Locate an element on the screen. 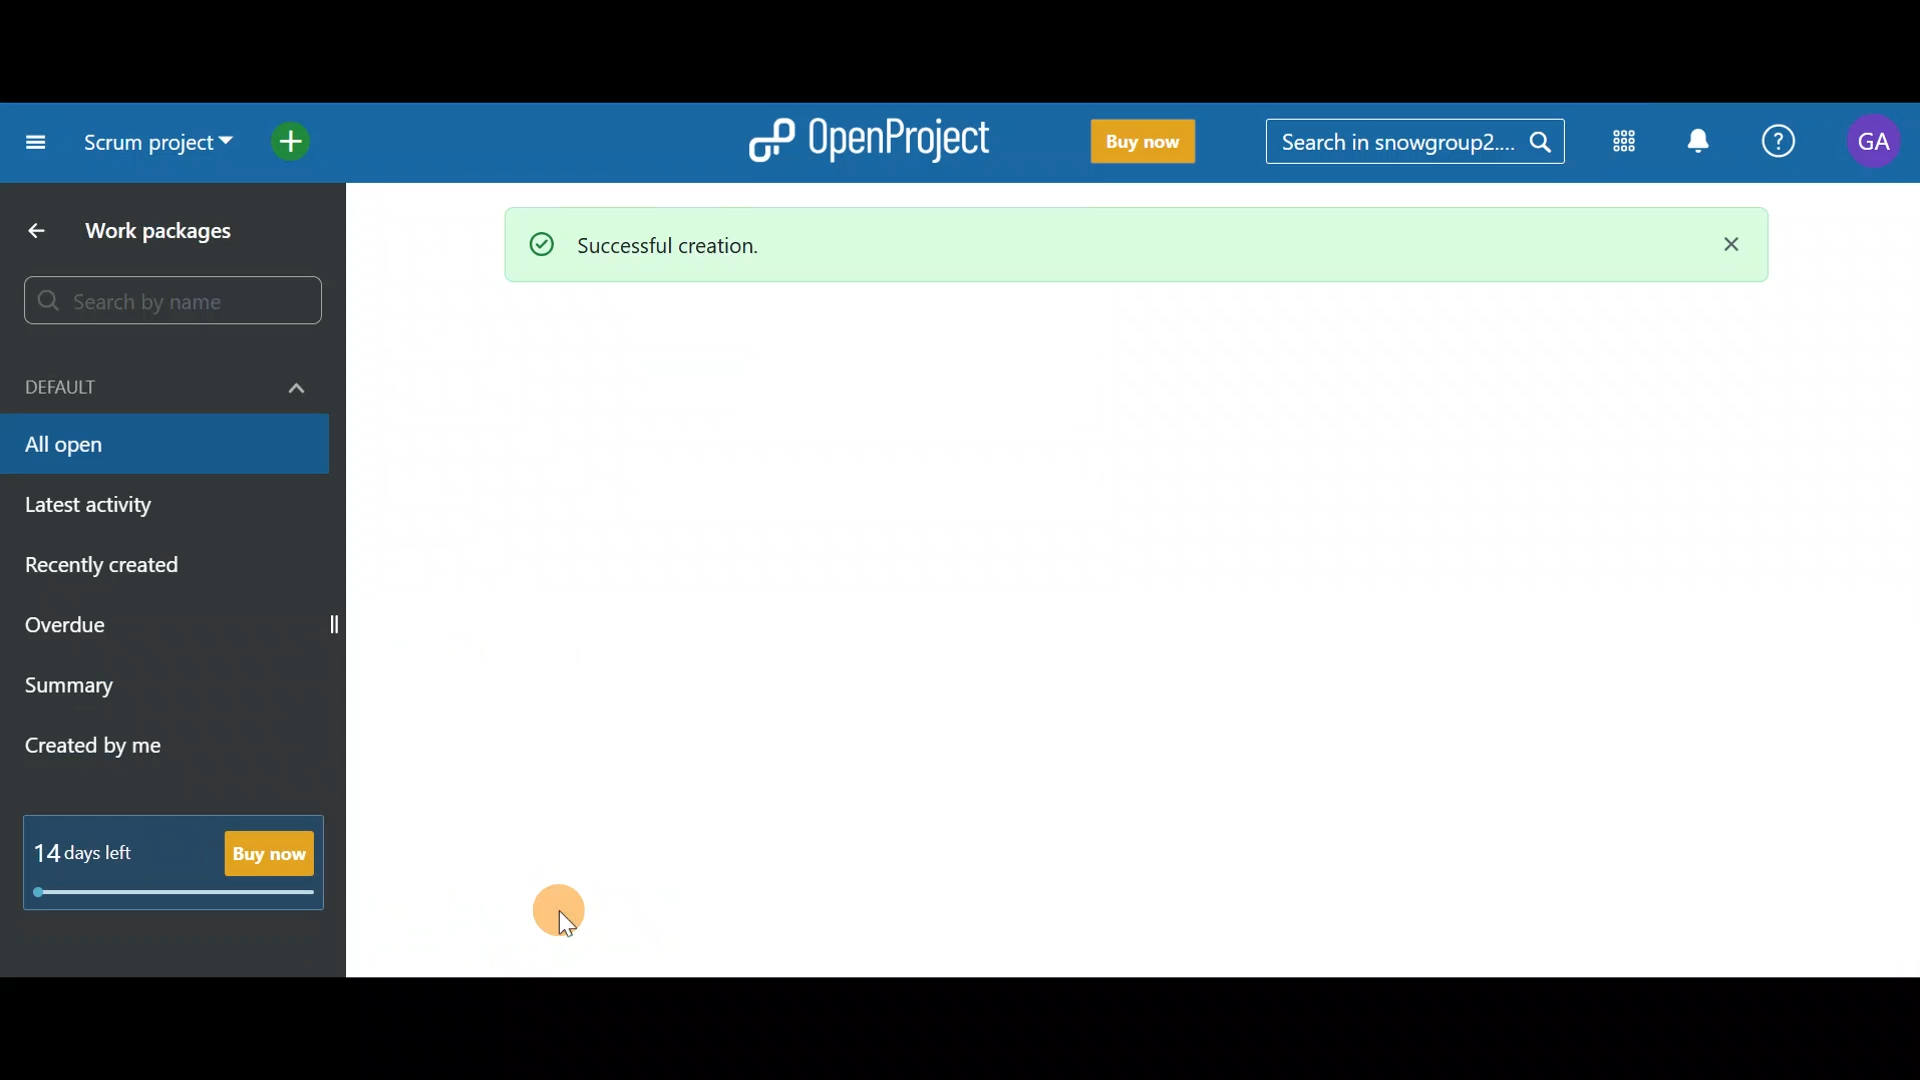  Overdue is located at coordinates (144, 626).